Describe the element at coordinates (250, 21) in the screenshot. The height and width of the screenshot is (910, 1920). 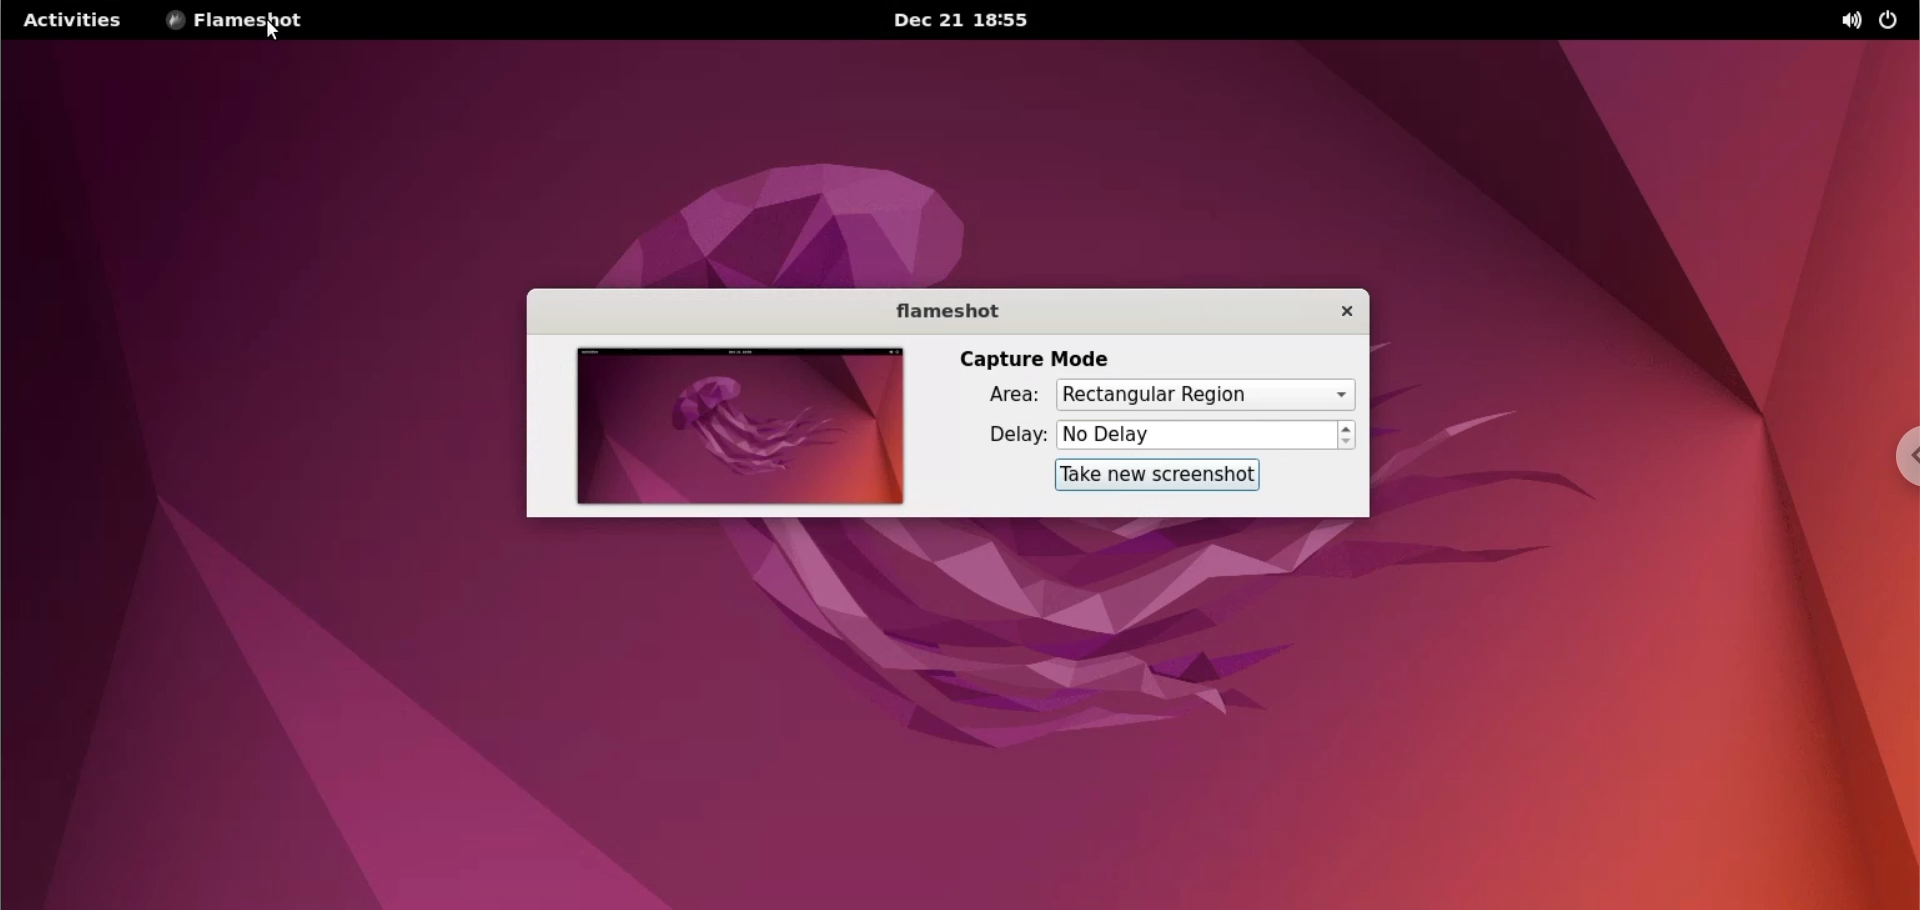
I see `FLAMESHOT` at that location.